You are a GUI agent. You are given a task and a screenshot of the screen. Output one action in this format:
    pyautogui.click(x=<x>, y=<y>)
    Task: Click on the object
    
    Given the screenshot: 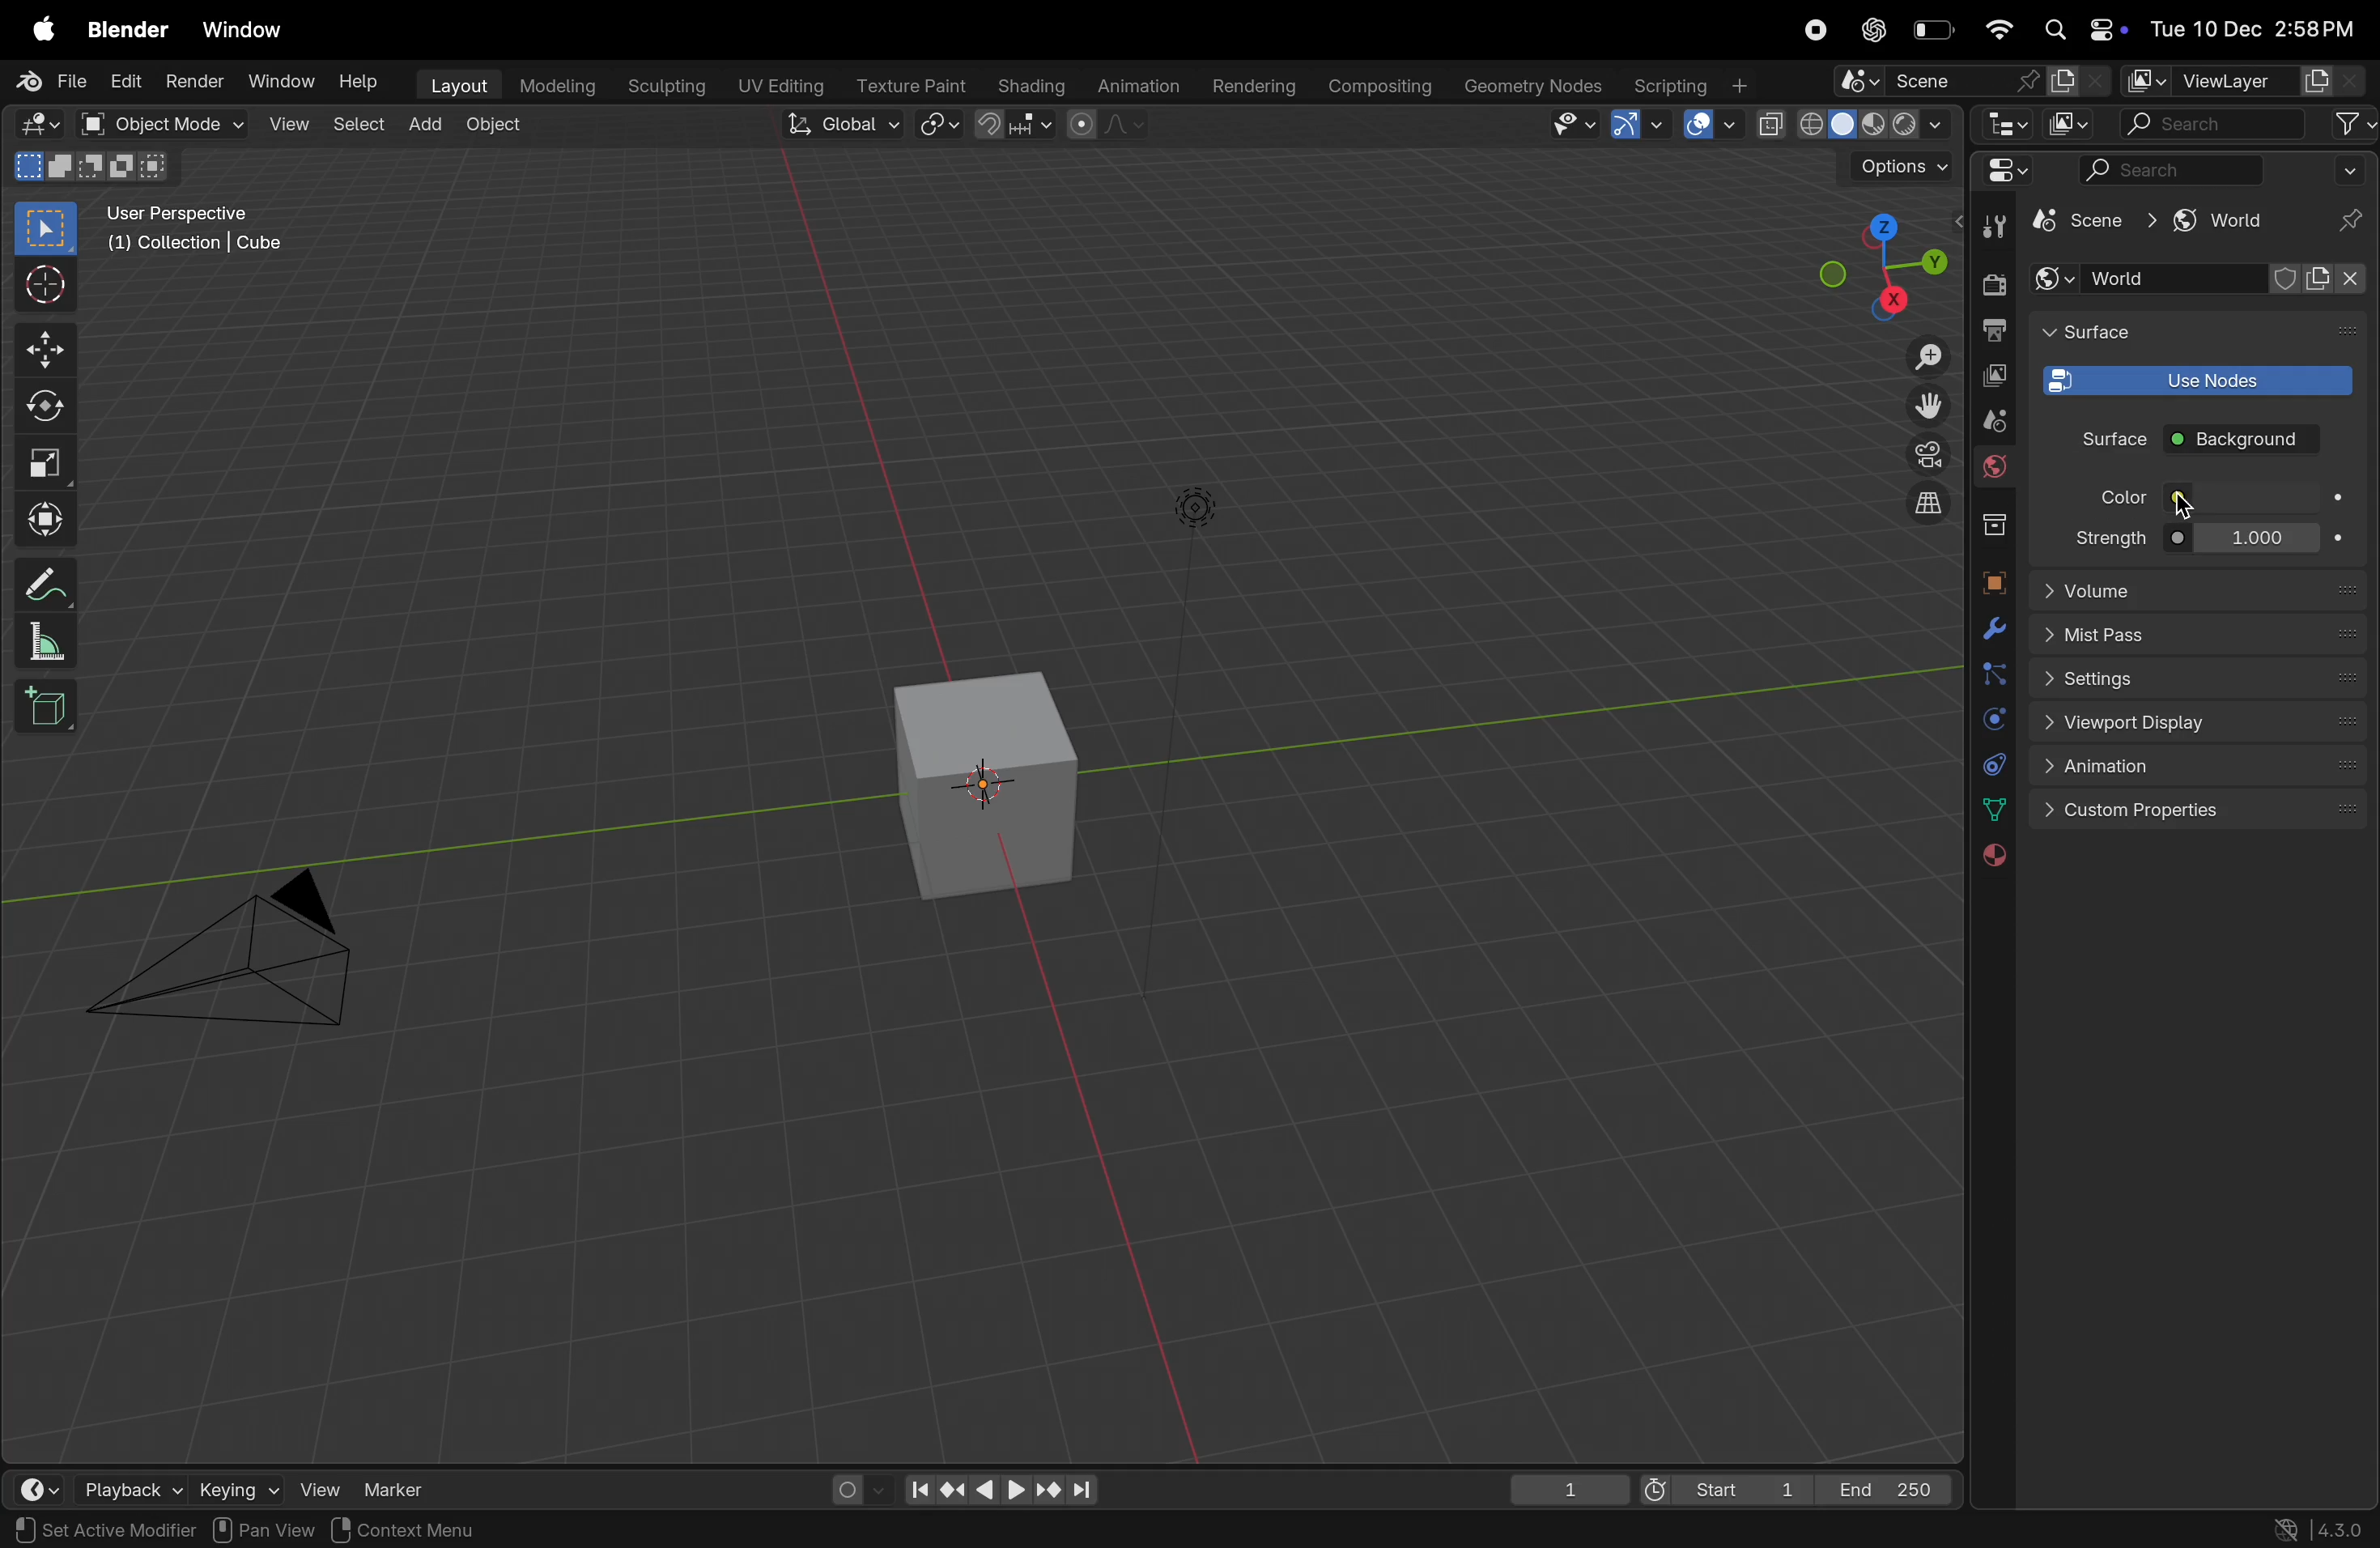 What is the action you would take?
    pyautogui.click(x=1991, y=578)
    